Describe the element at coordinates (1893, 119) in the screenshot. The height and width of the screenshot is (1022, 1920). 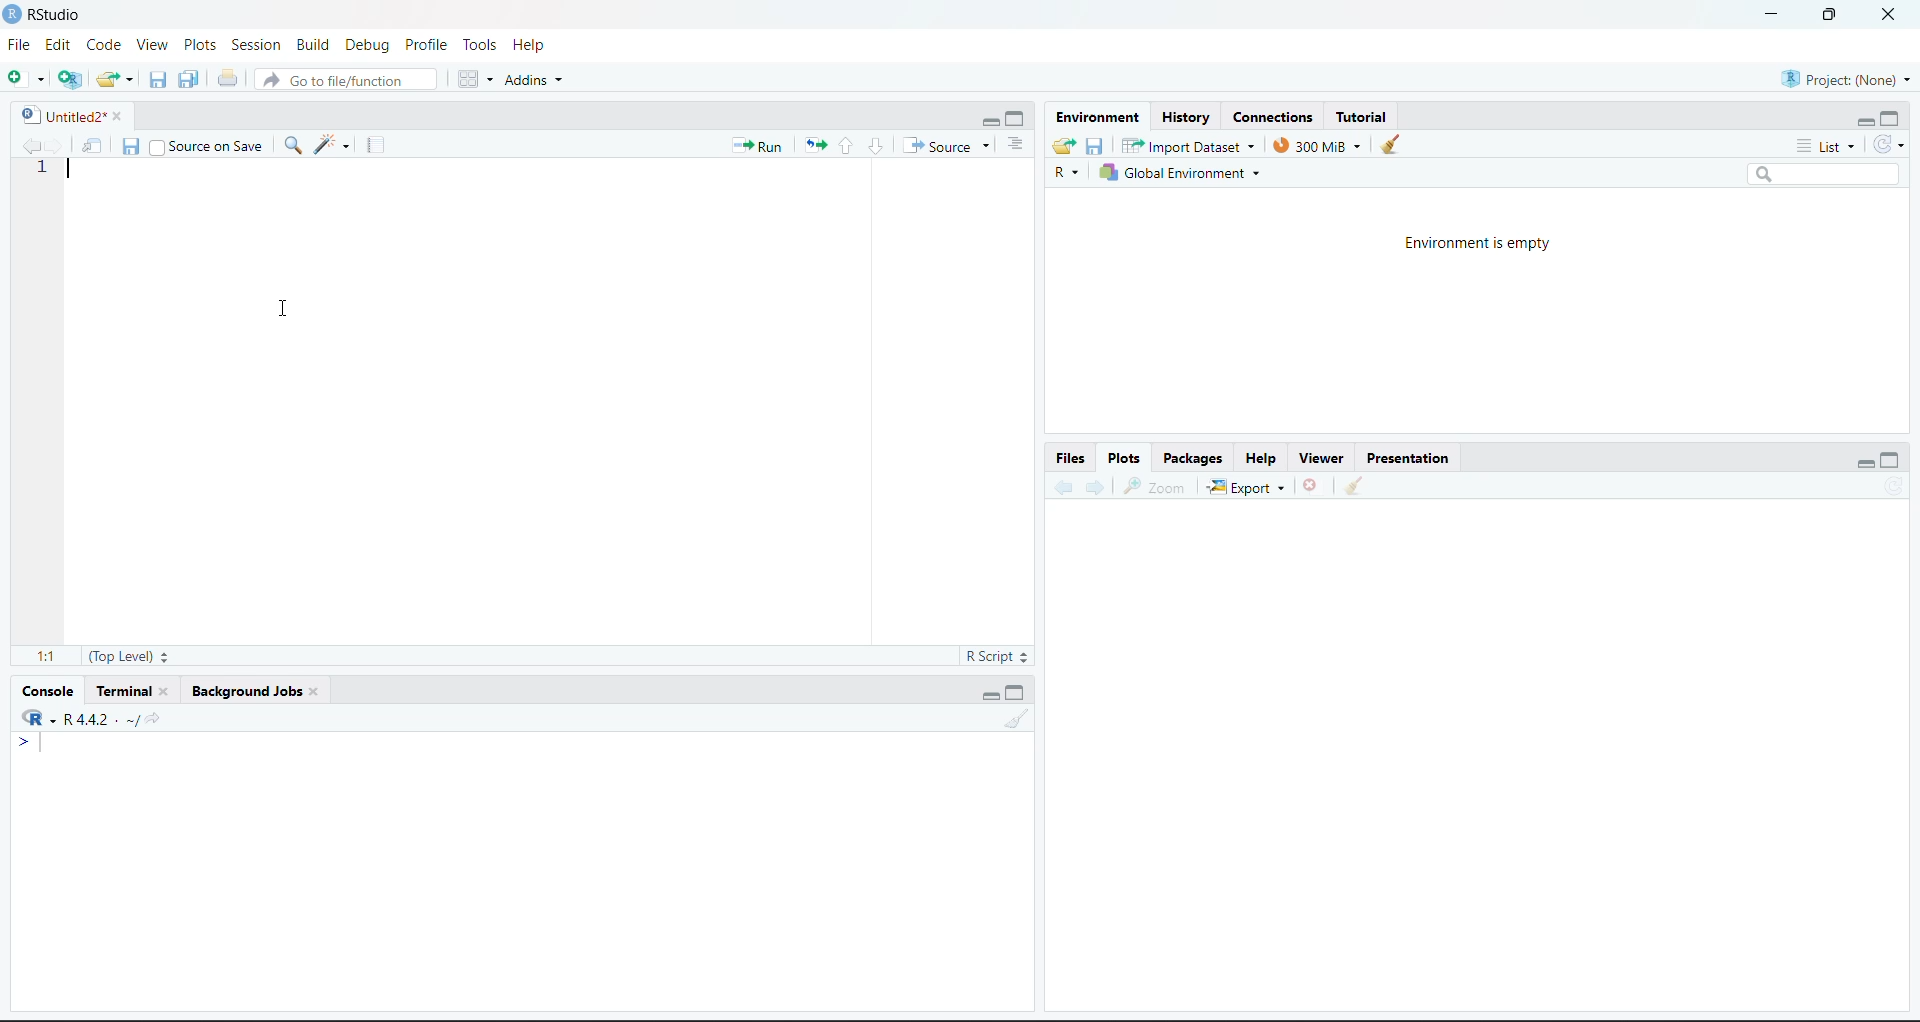
I see `hide console` at that location.